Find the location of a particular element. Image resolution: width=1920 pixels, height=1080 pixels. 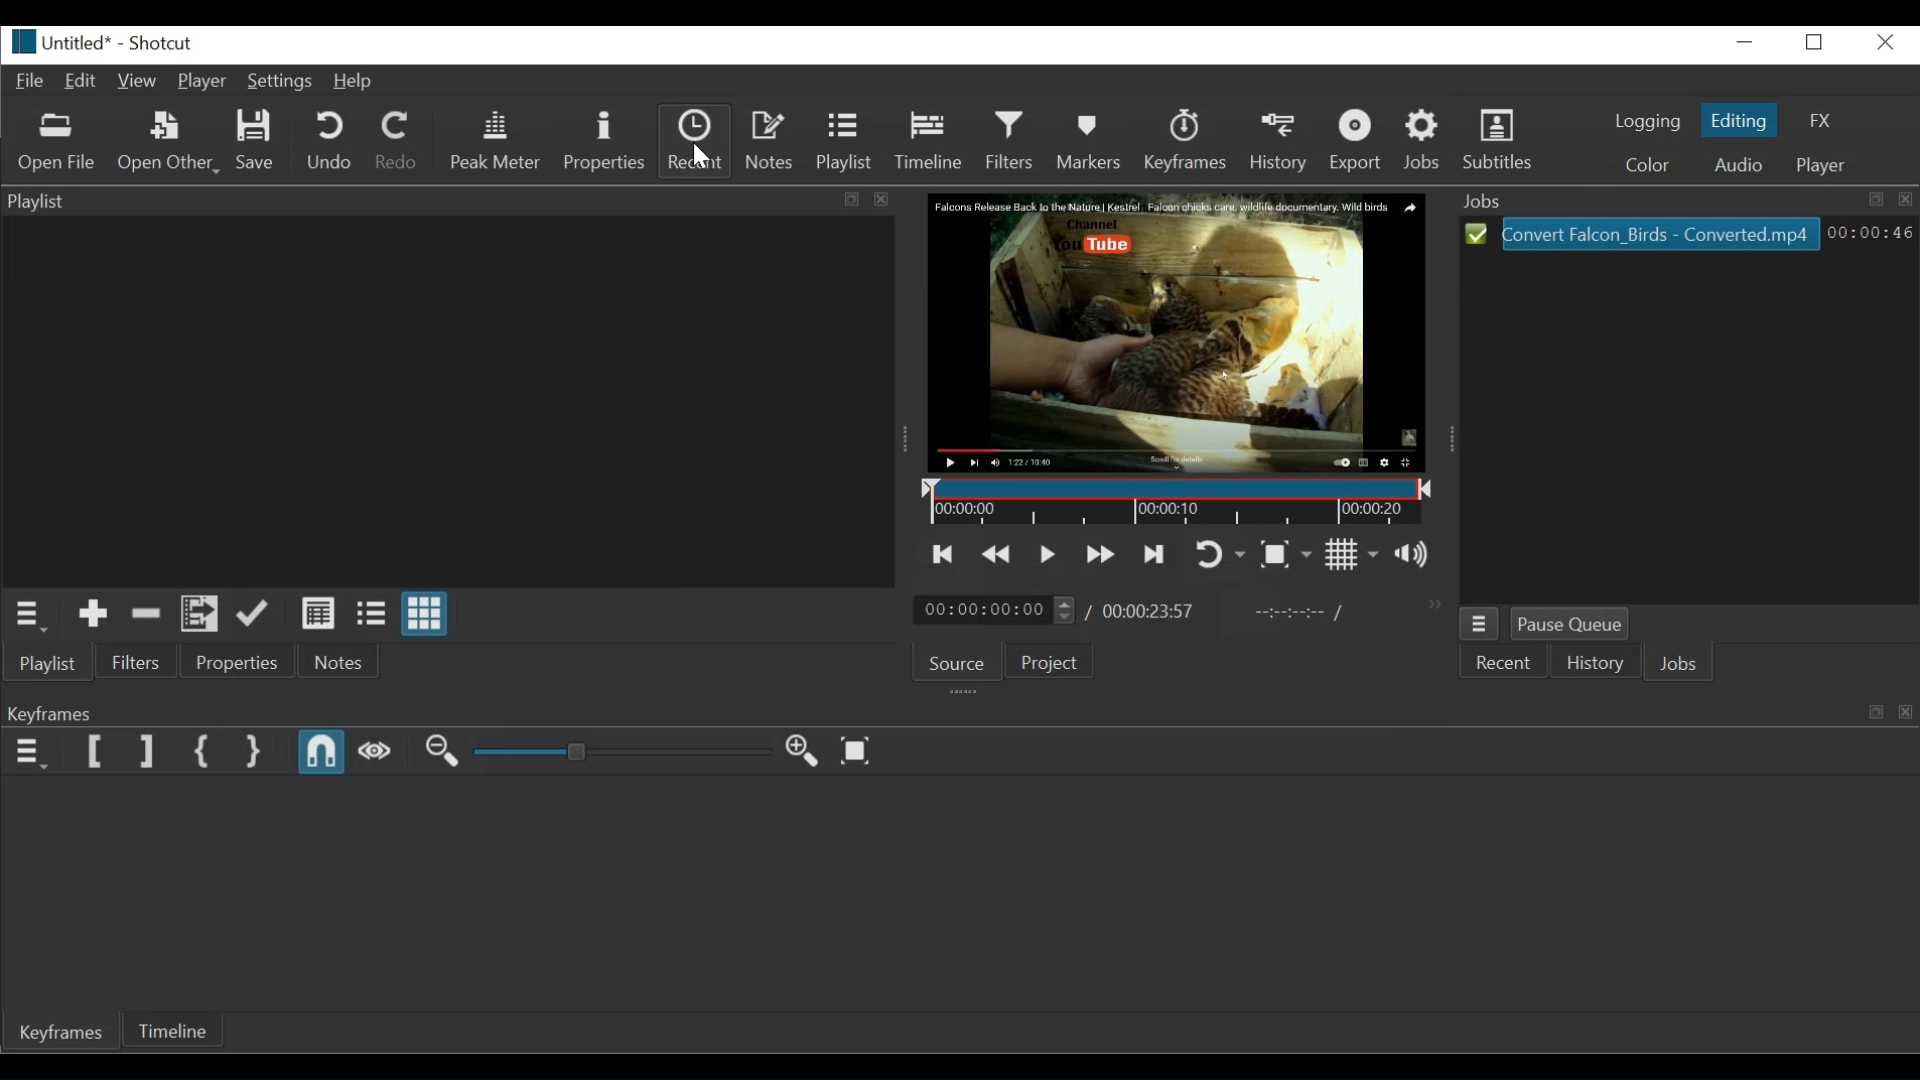

Scrub while dragging is located at coordinates (377, 751).